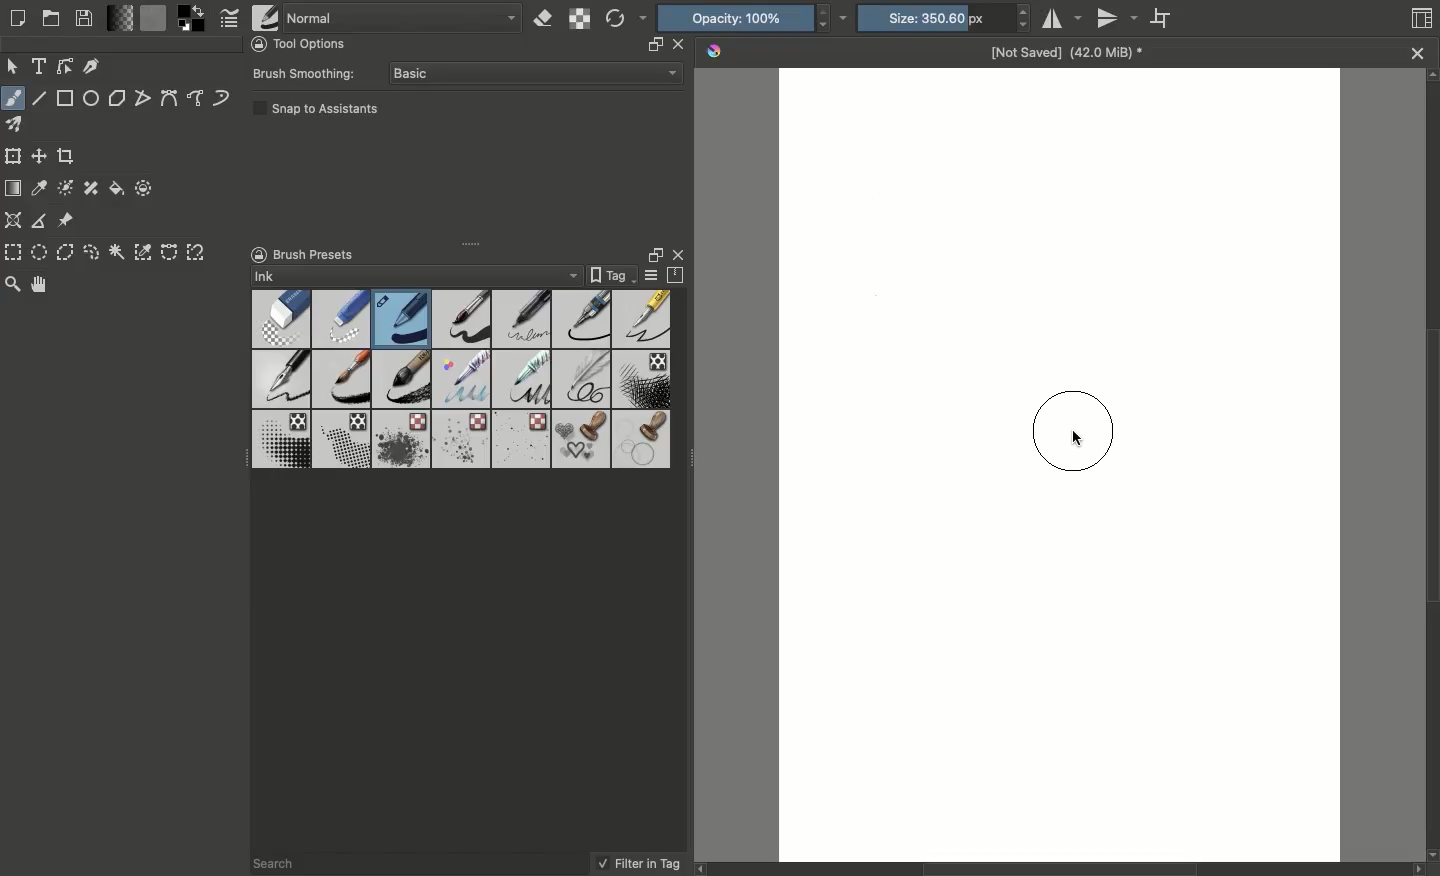 This screenshot has width=1440, height=876. Describe the element at coordinates (1066, 868) in the screenshot. I see `Scroll` at that location.